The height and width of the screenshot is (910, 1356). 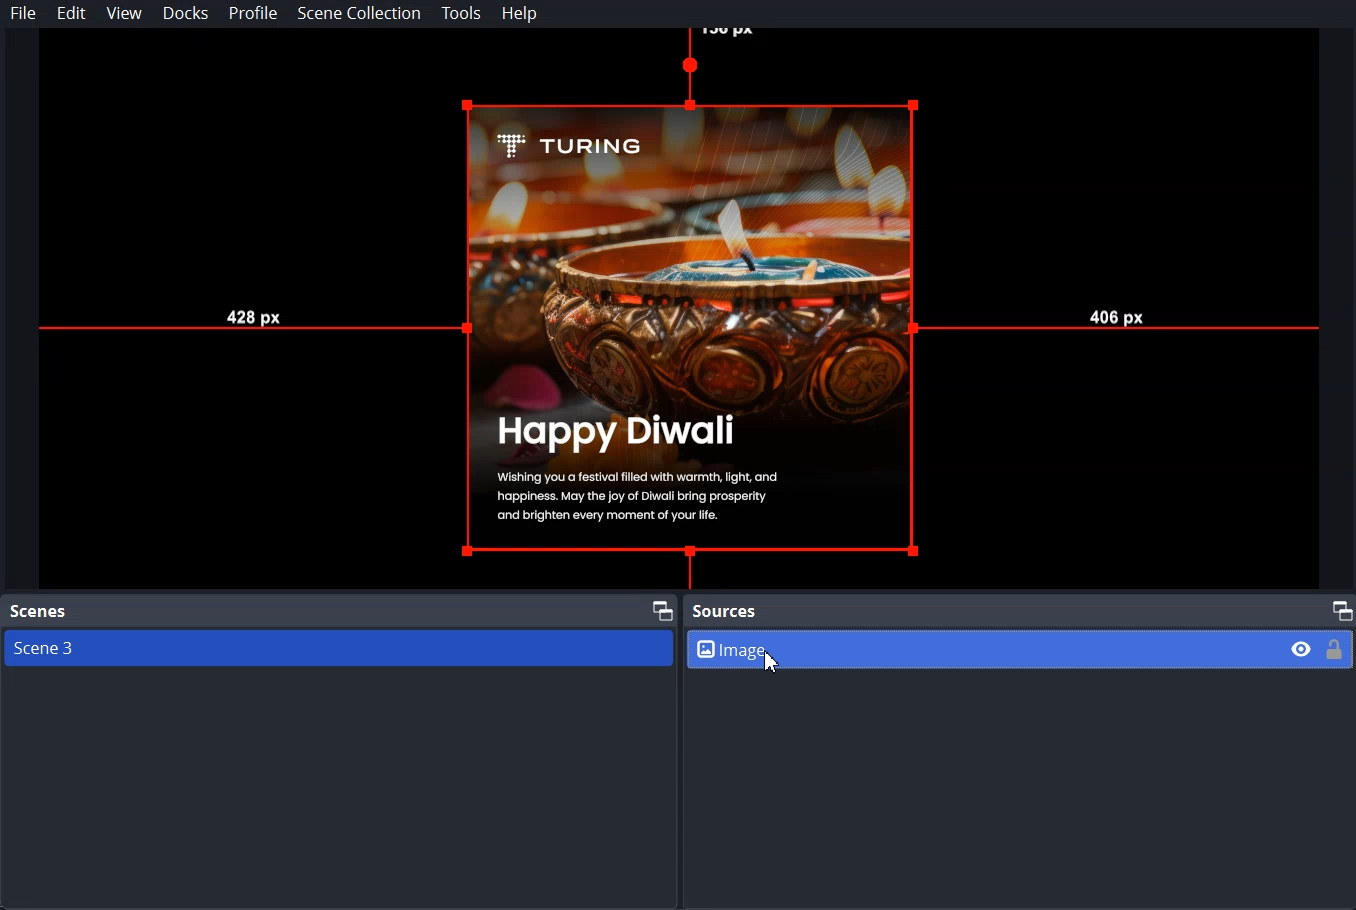 What do you see at coordinates (725, 612) in the screenshot?
I see `Text` at bounding box center [725, 612].